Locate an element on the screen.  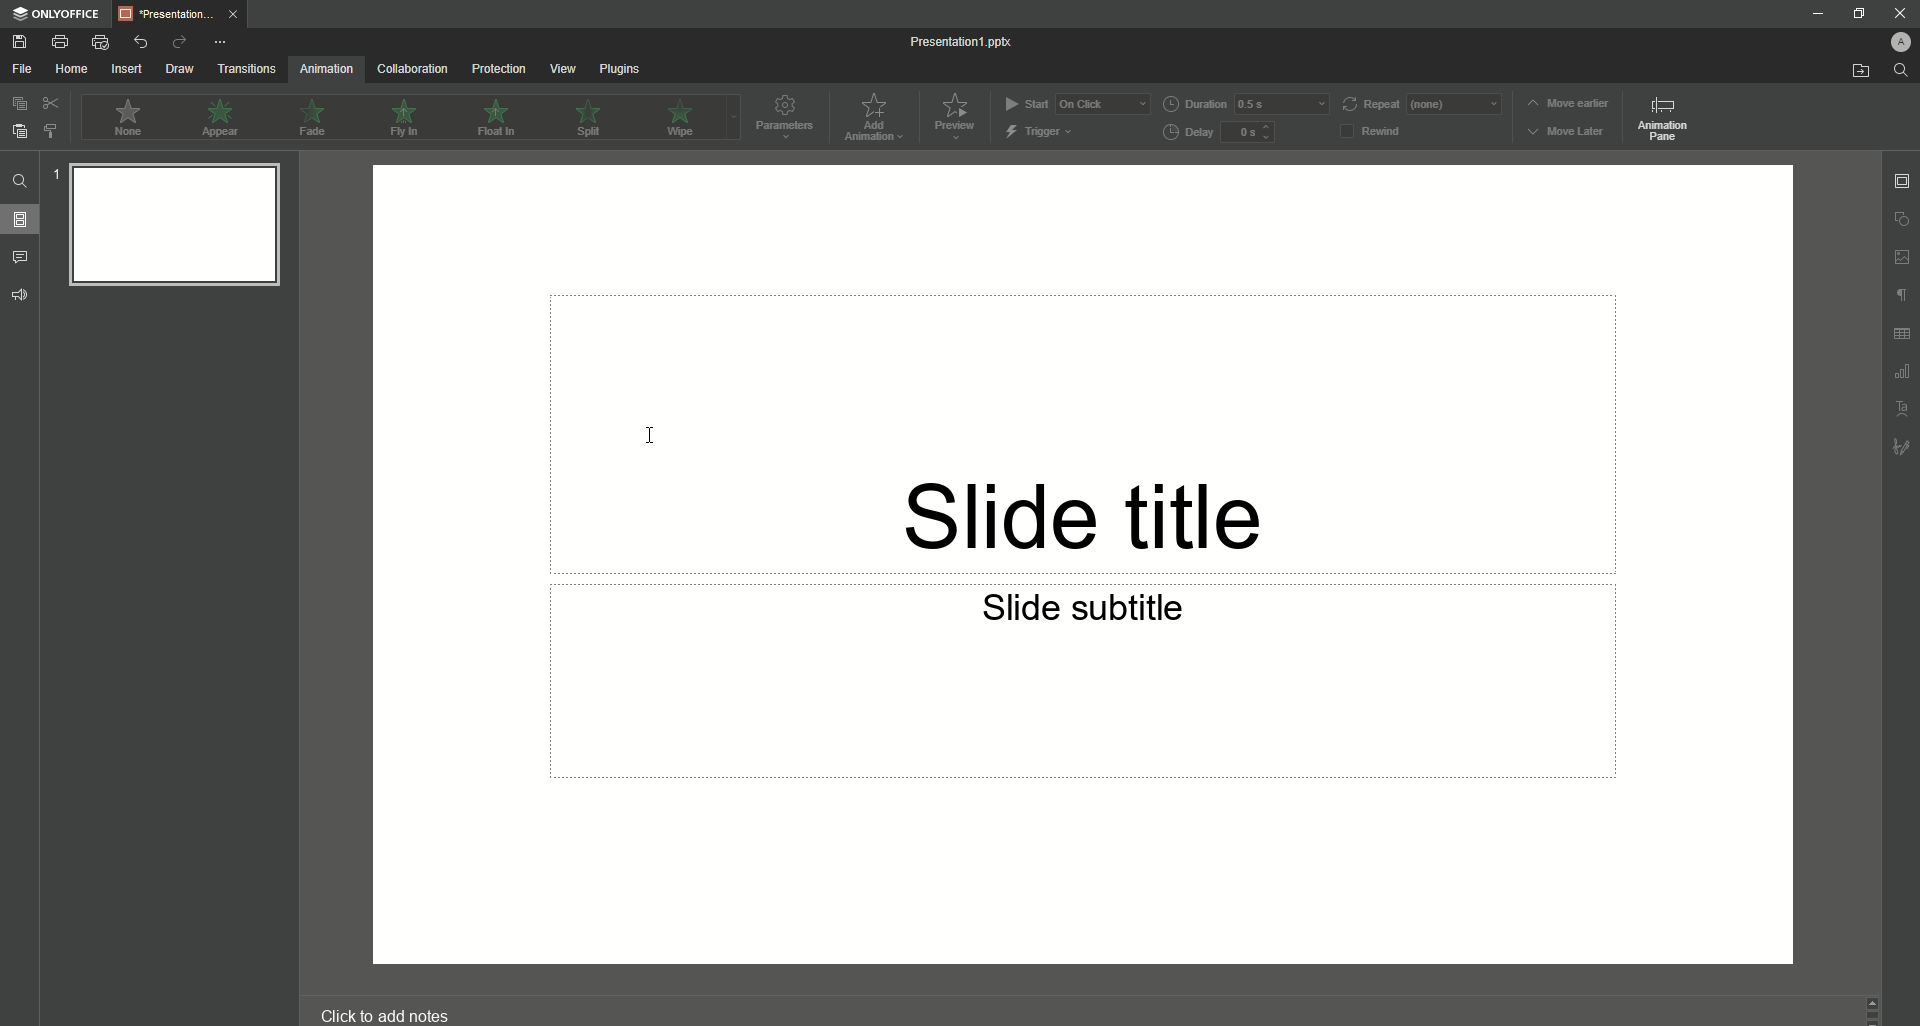
Quick Print is located at coordinates (99, 42).